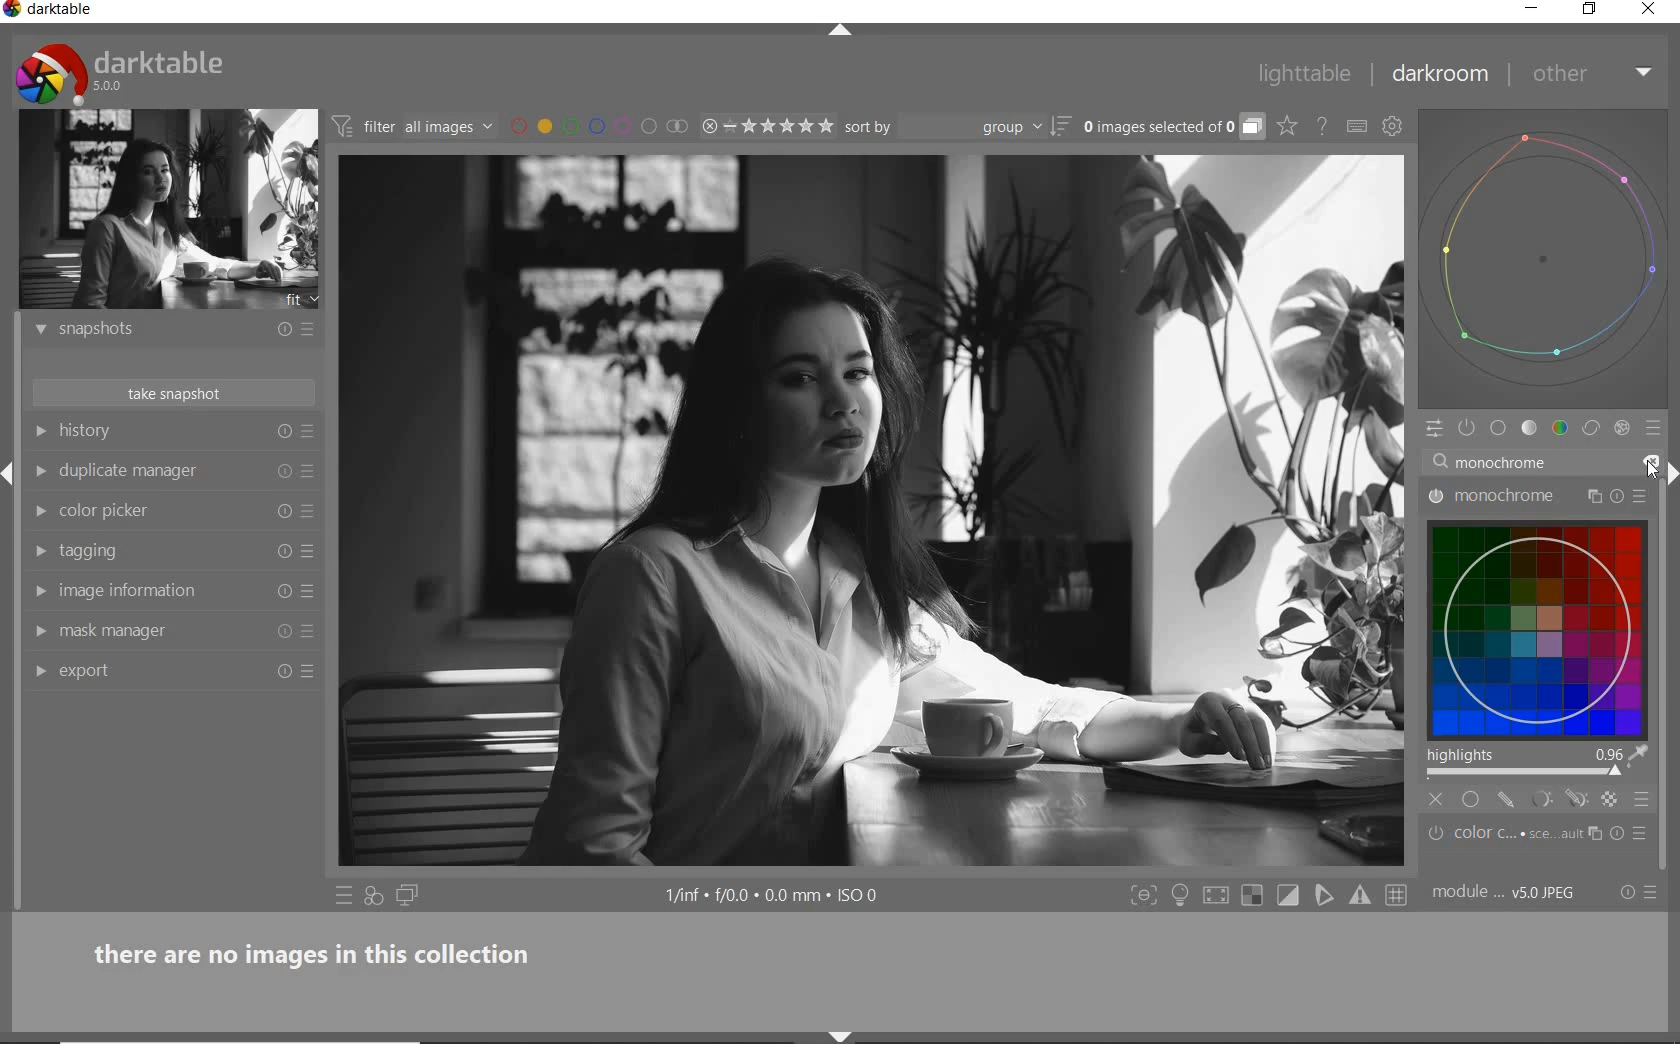 This screenshot has width=1680, height=1044. What do you see at coordinates (309, 592) in the screenshot?
I see `preset and preferences` at bounding box center [309, 592].